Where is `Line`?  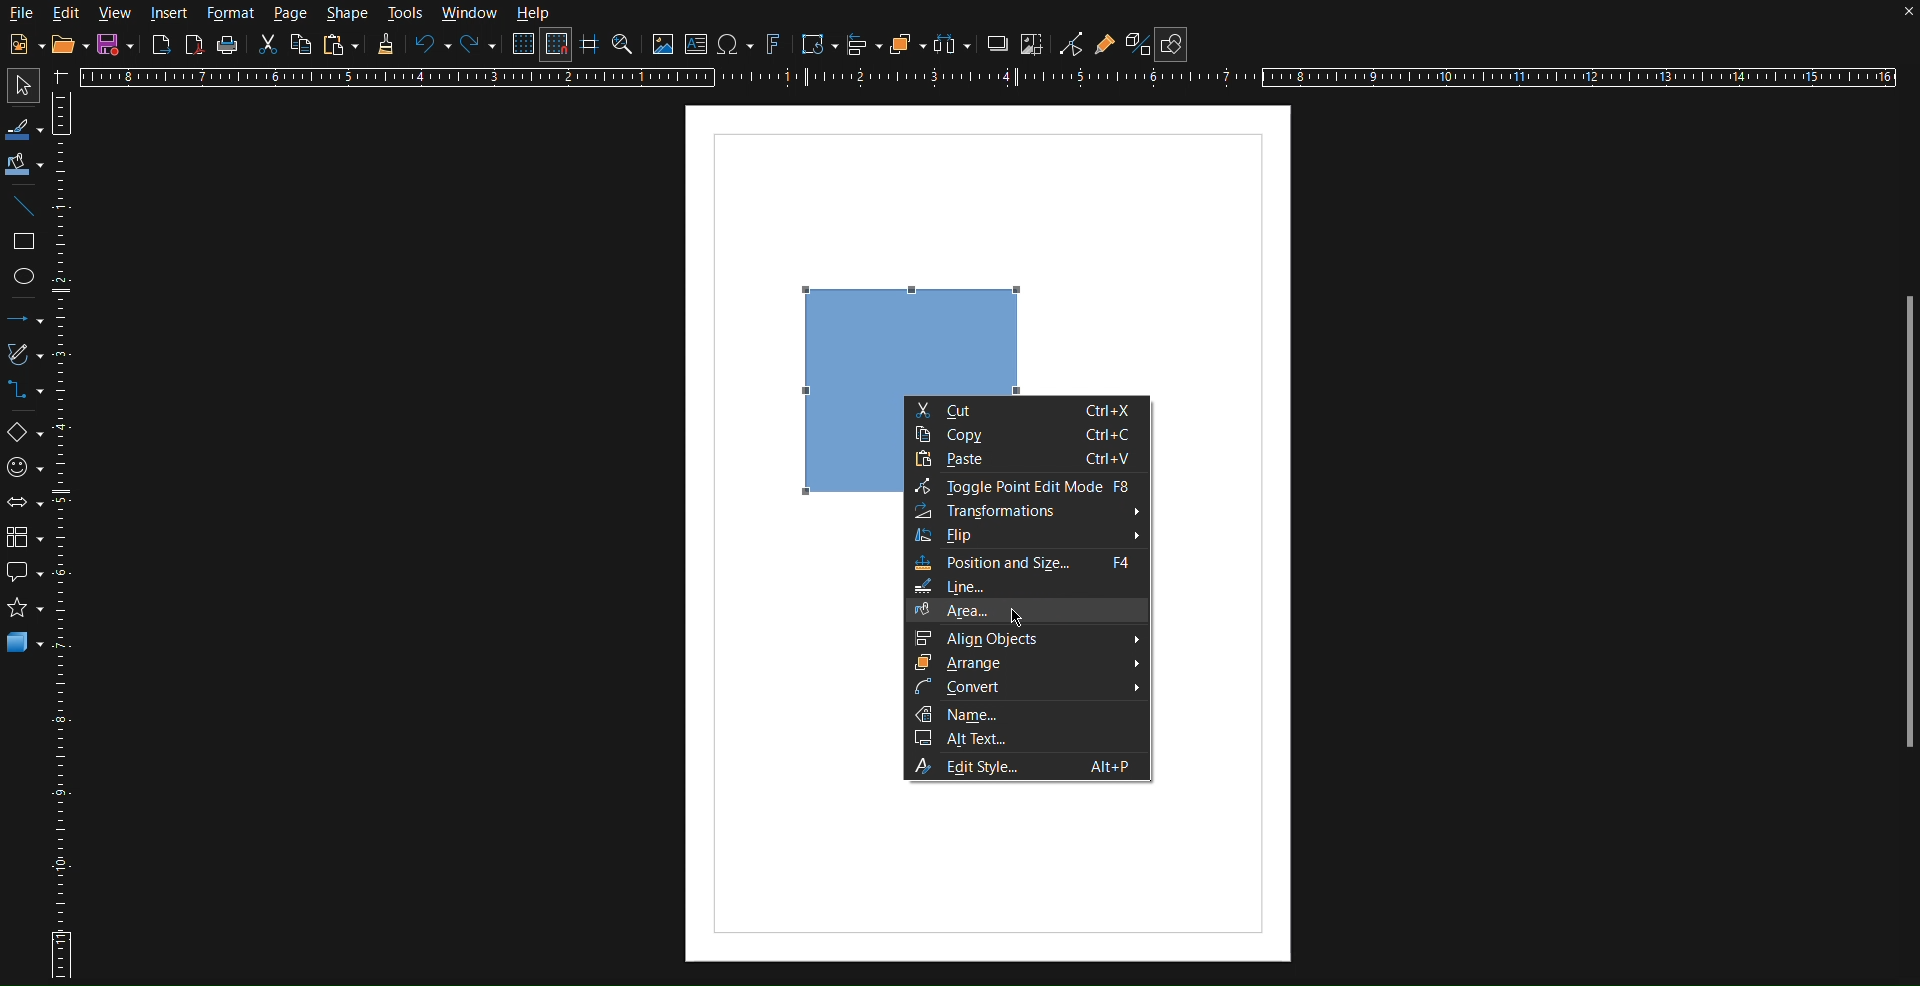 Line is located at coordinates (1025, 586).